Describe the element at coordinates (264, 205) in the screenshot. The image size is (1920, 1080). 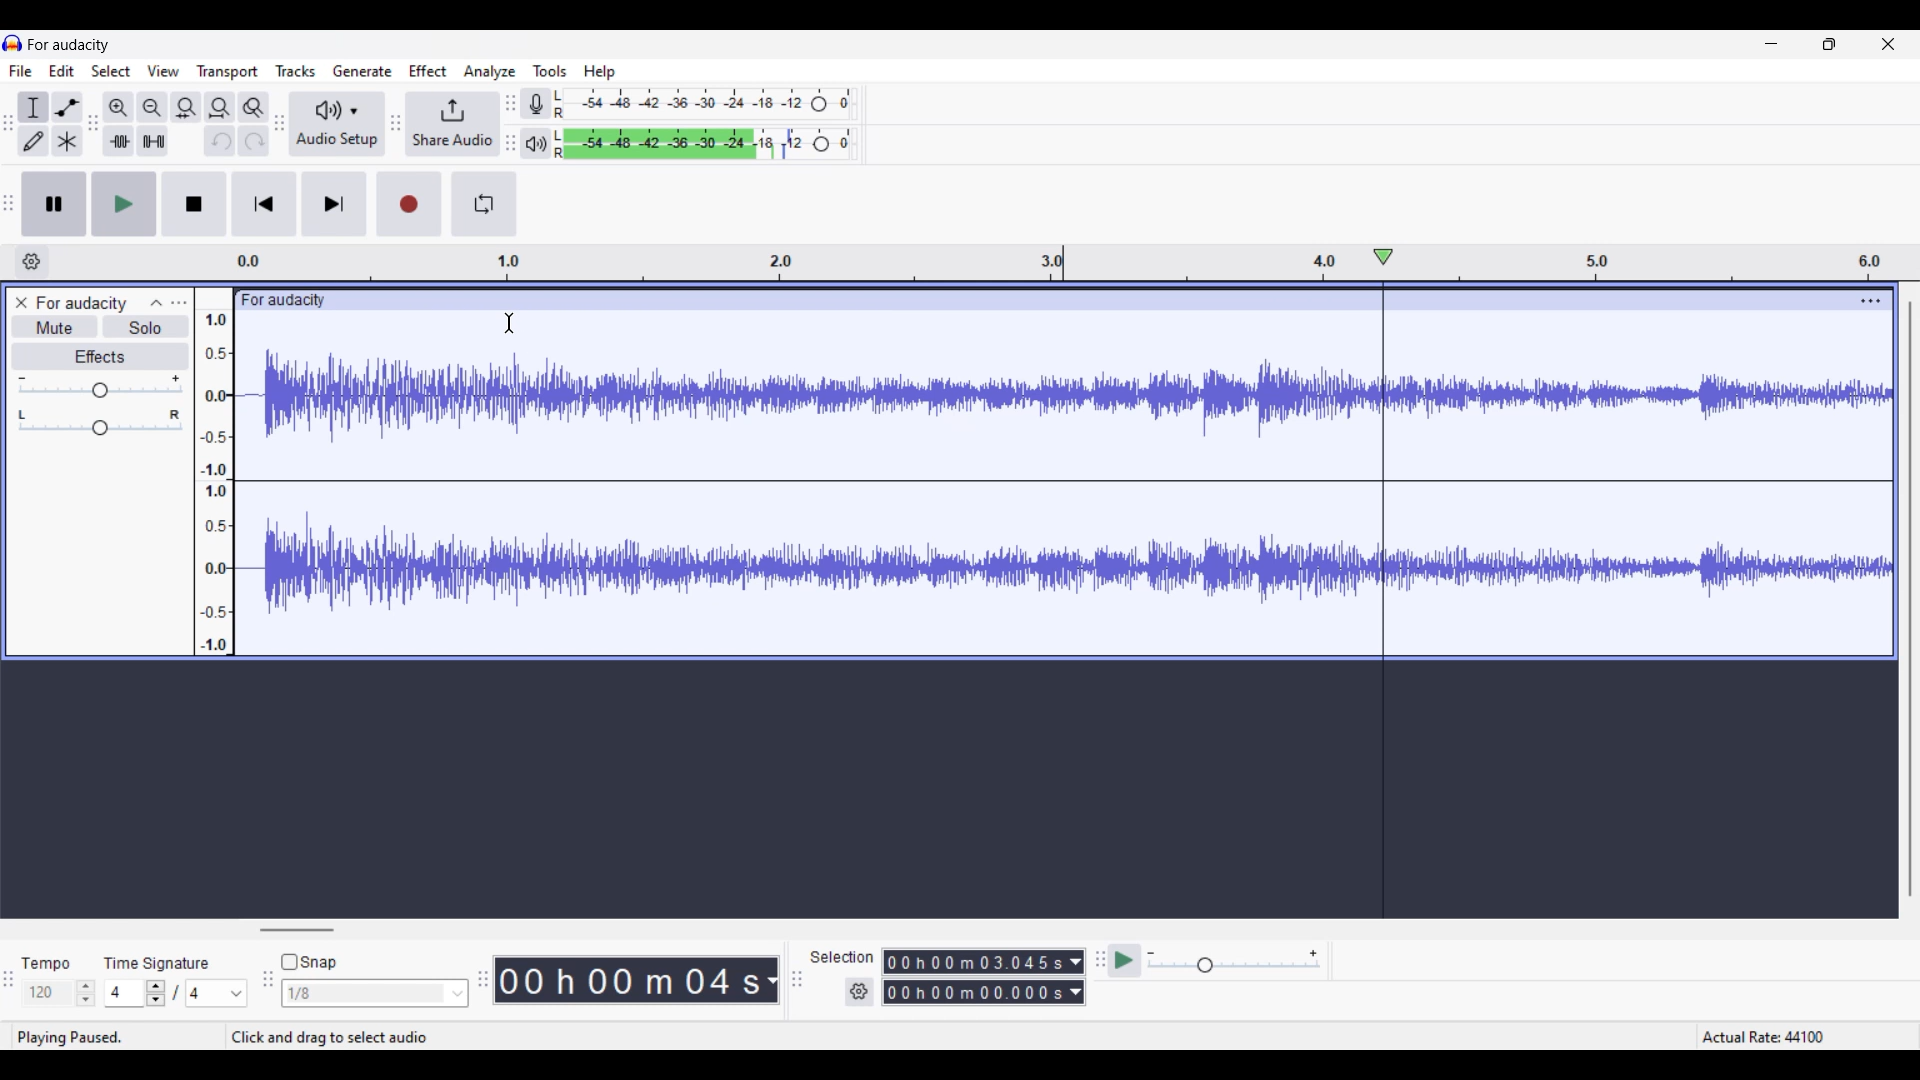
I see `Skip/Select to start` at that location.